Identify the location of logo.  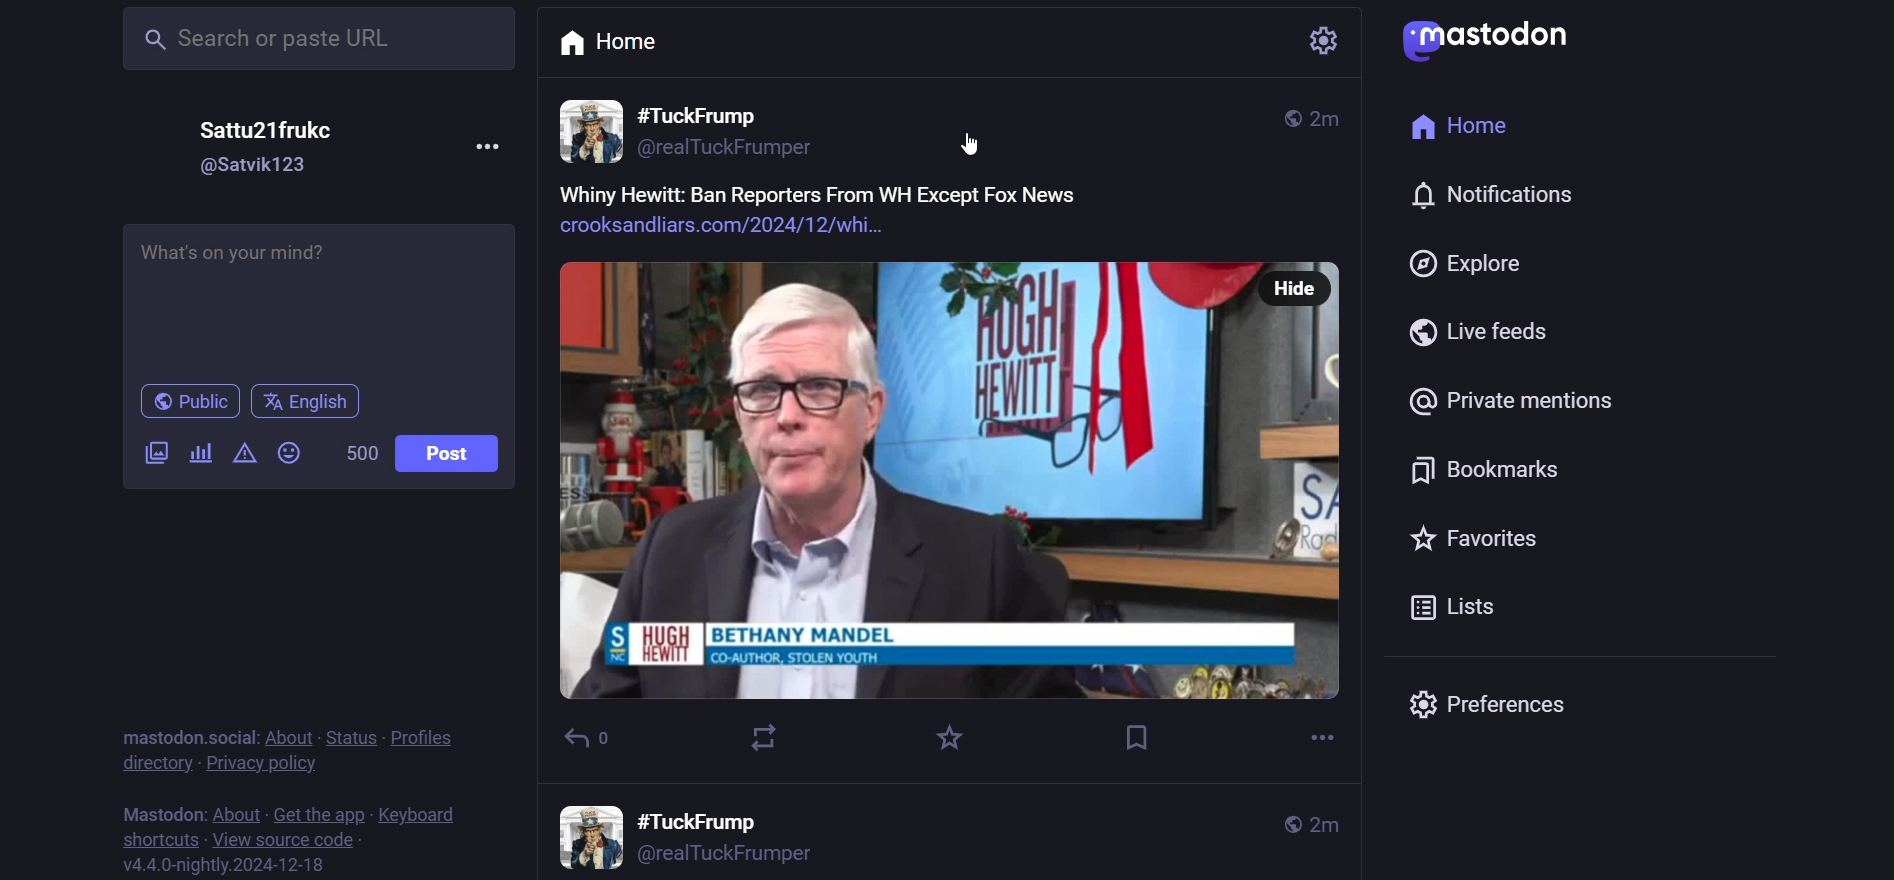
(1491, 37).